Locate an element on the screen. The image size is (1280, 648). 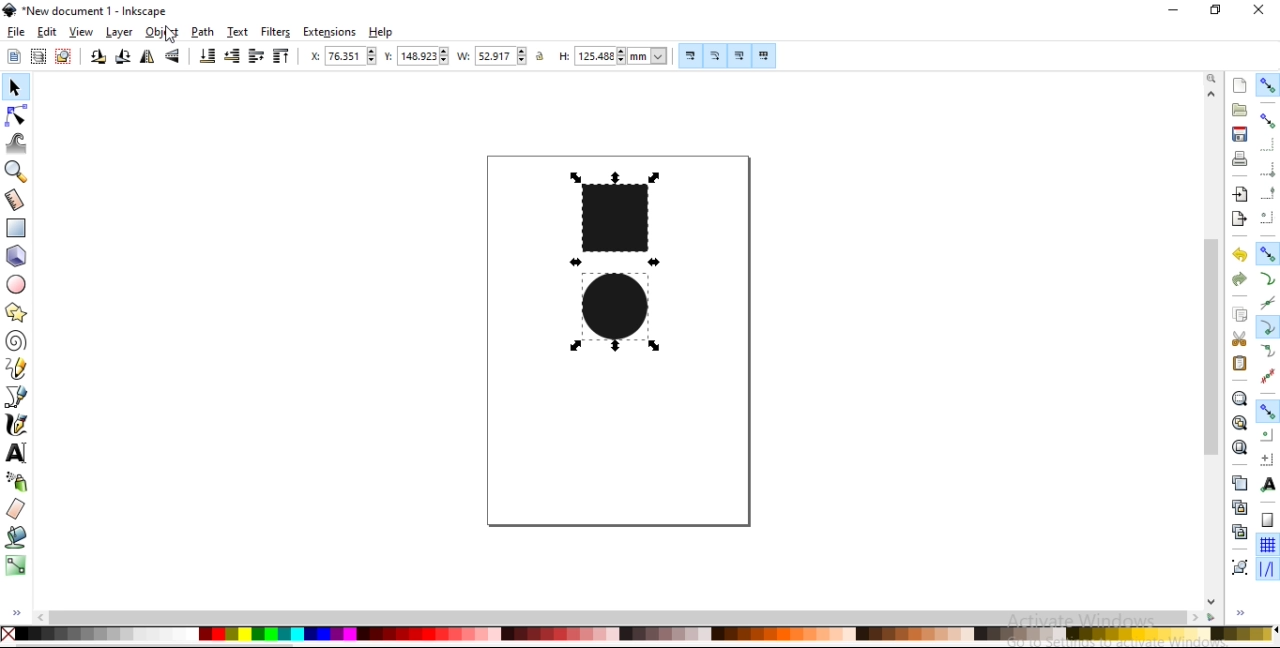
snap text anchors and baselines is located at coordinates (1268, 483).